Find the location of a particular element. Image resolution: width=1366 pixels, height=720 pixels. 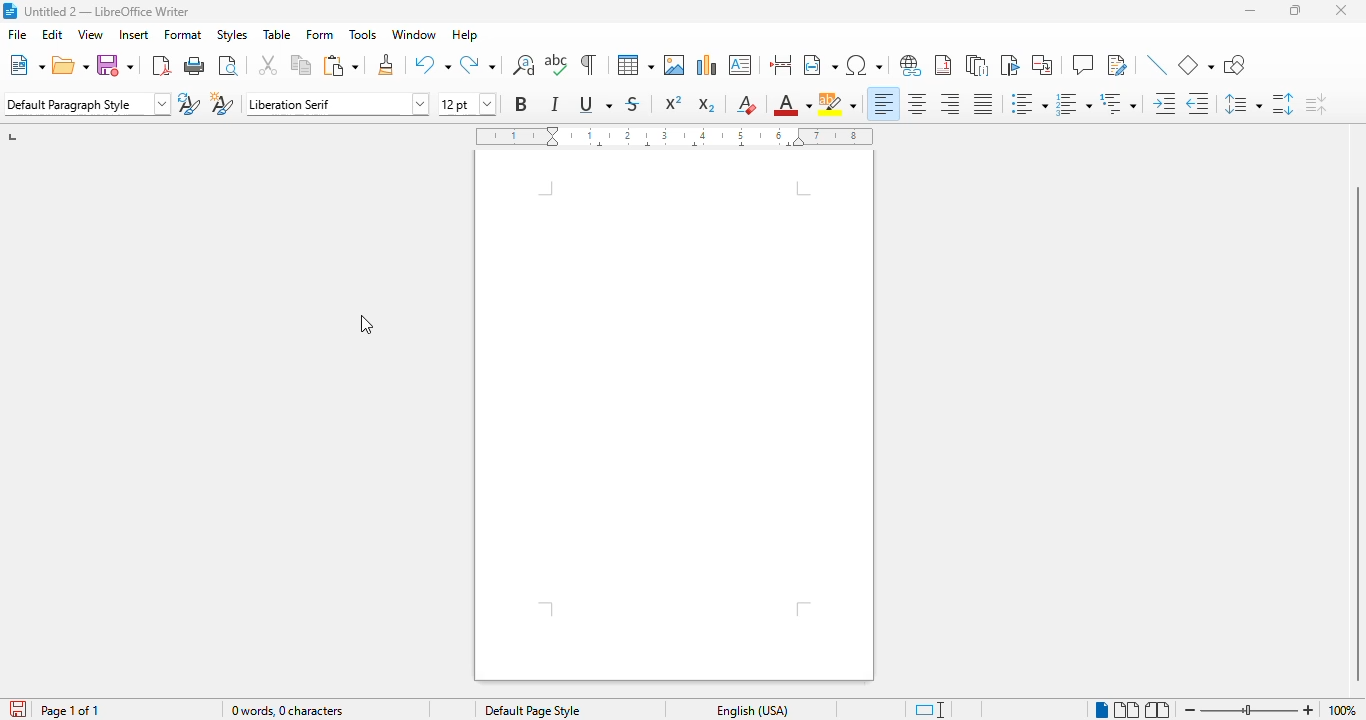

new is located at coordinates (26, 65).